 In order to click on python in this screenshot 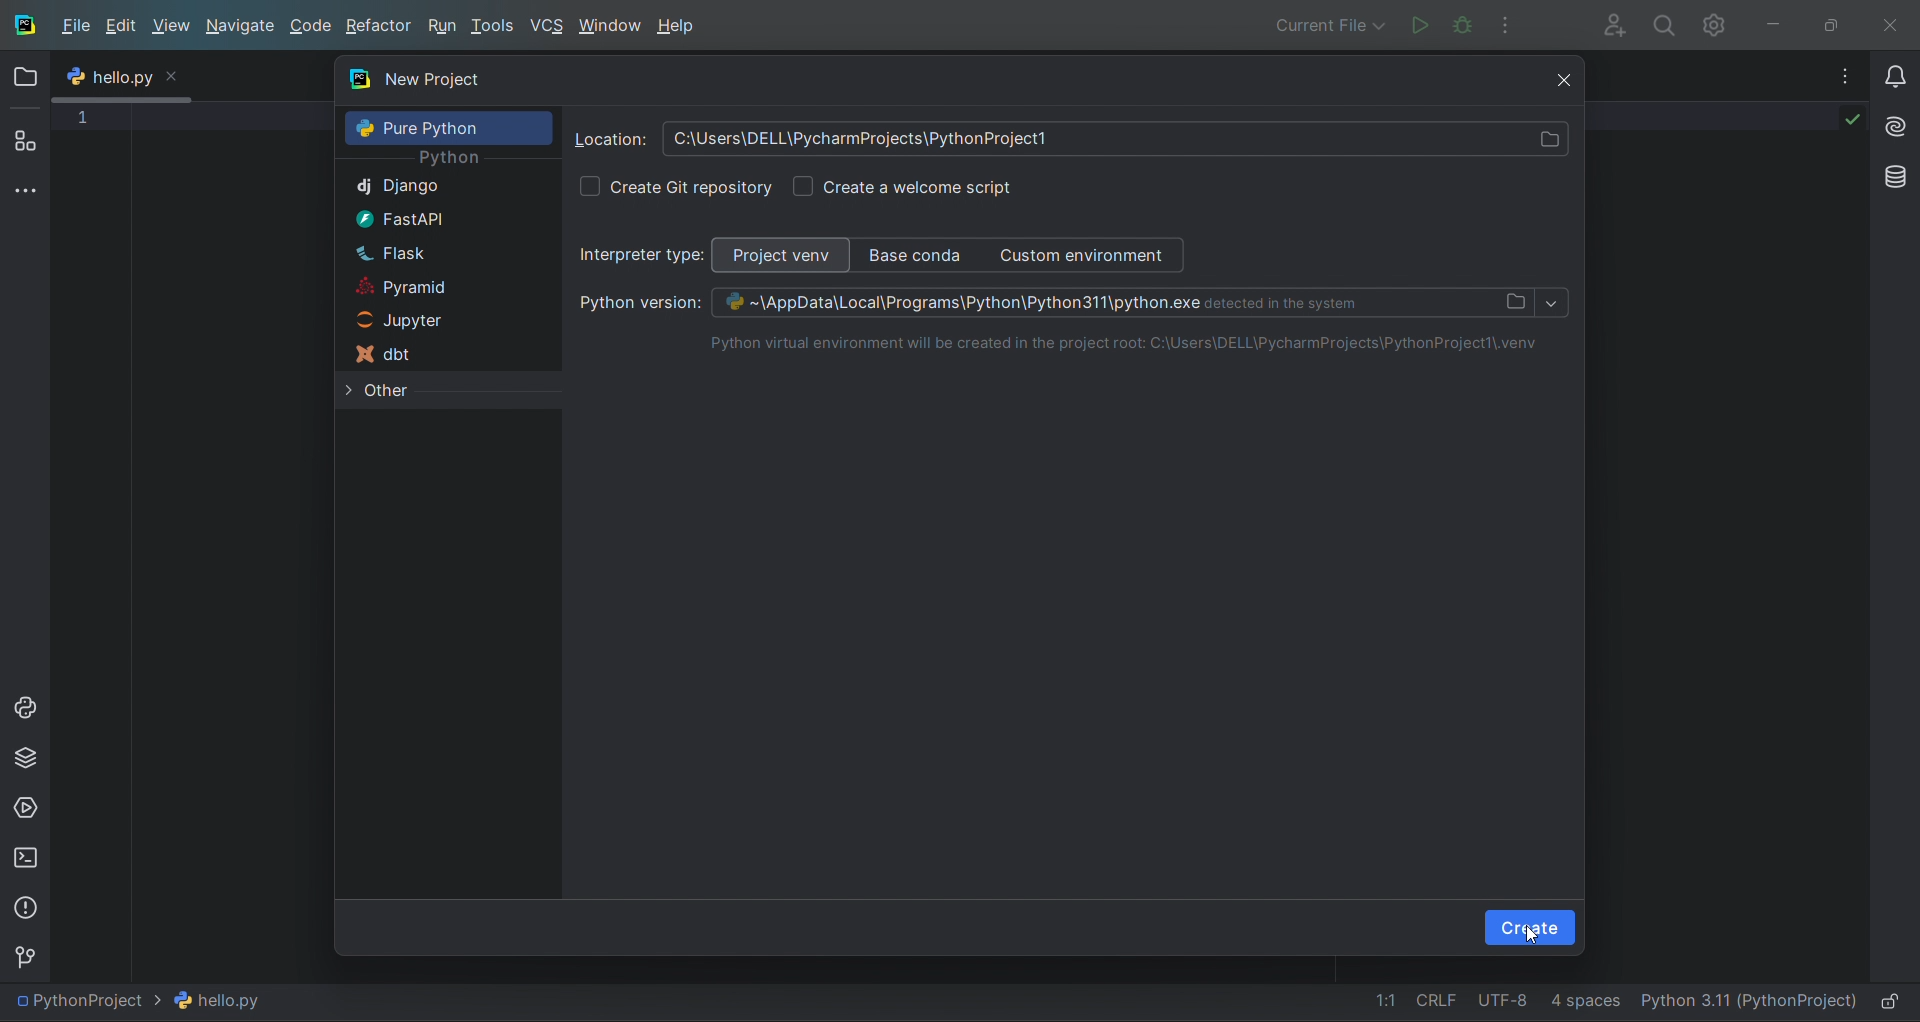, I will do `click(449, 160)`.